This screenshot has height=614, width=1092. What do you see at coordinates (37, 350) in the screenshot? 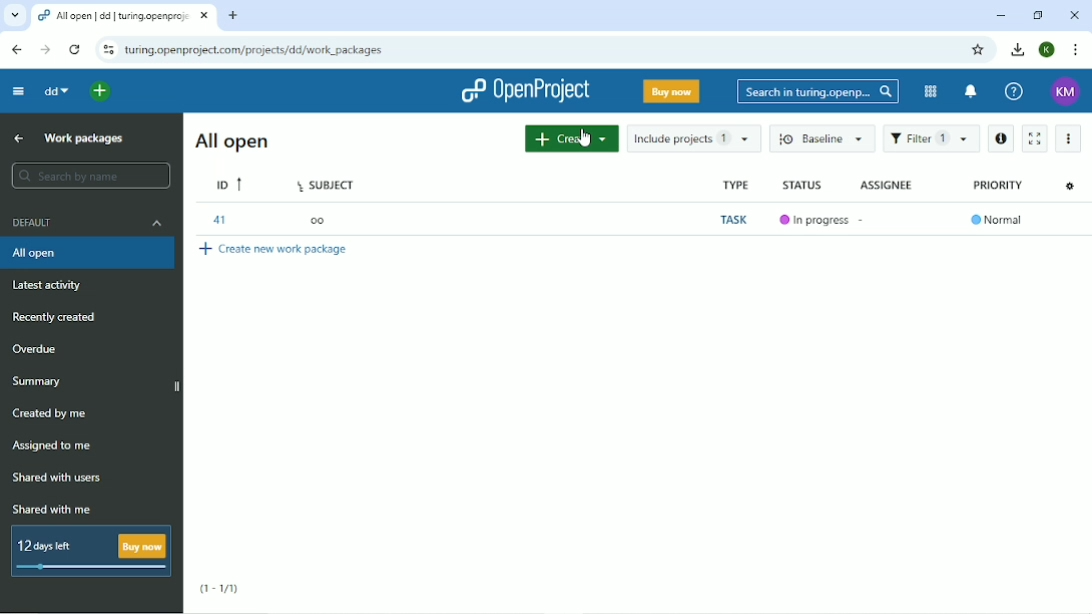
I see `Overdue` at bounding box center [37, 350].